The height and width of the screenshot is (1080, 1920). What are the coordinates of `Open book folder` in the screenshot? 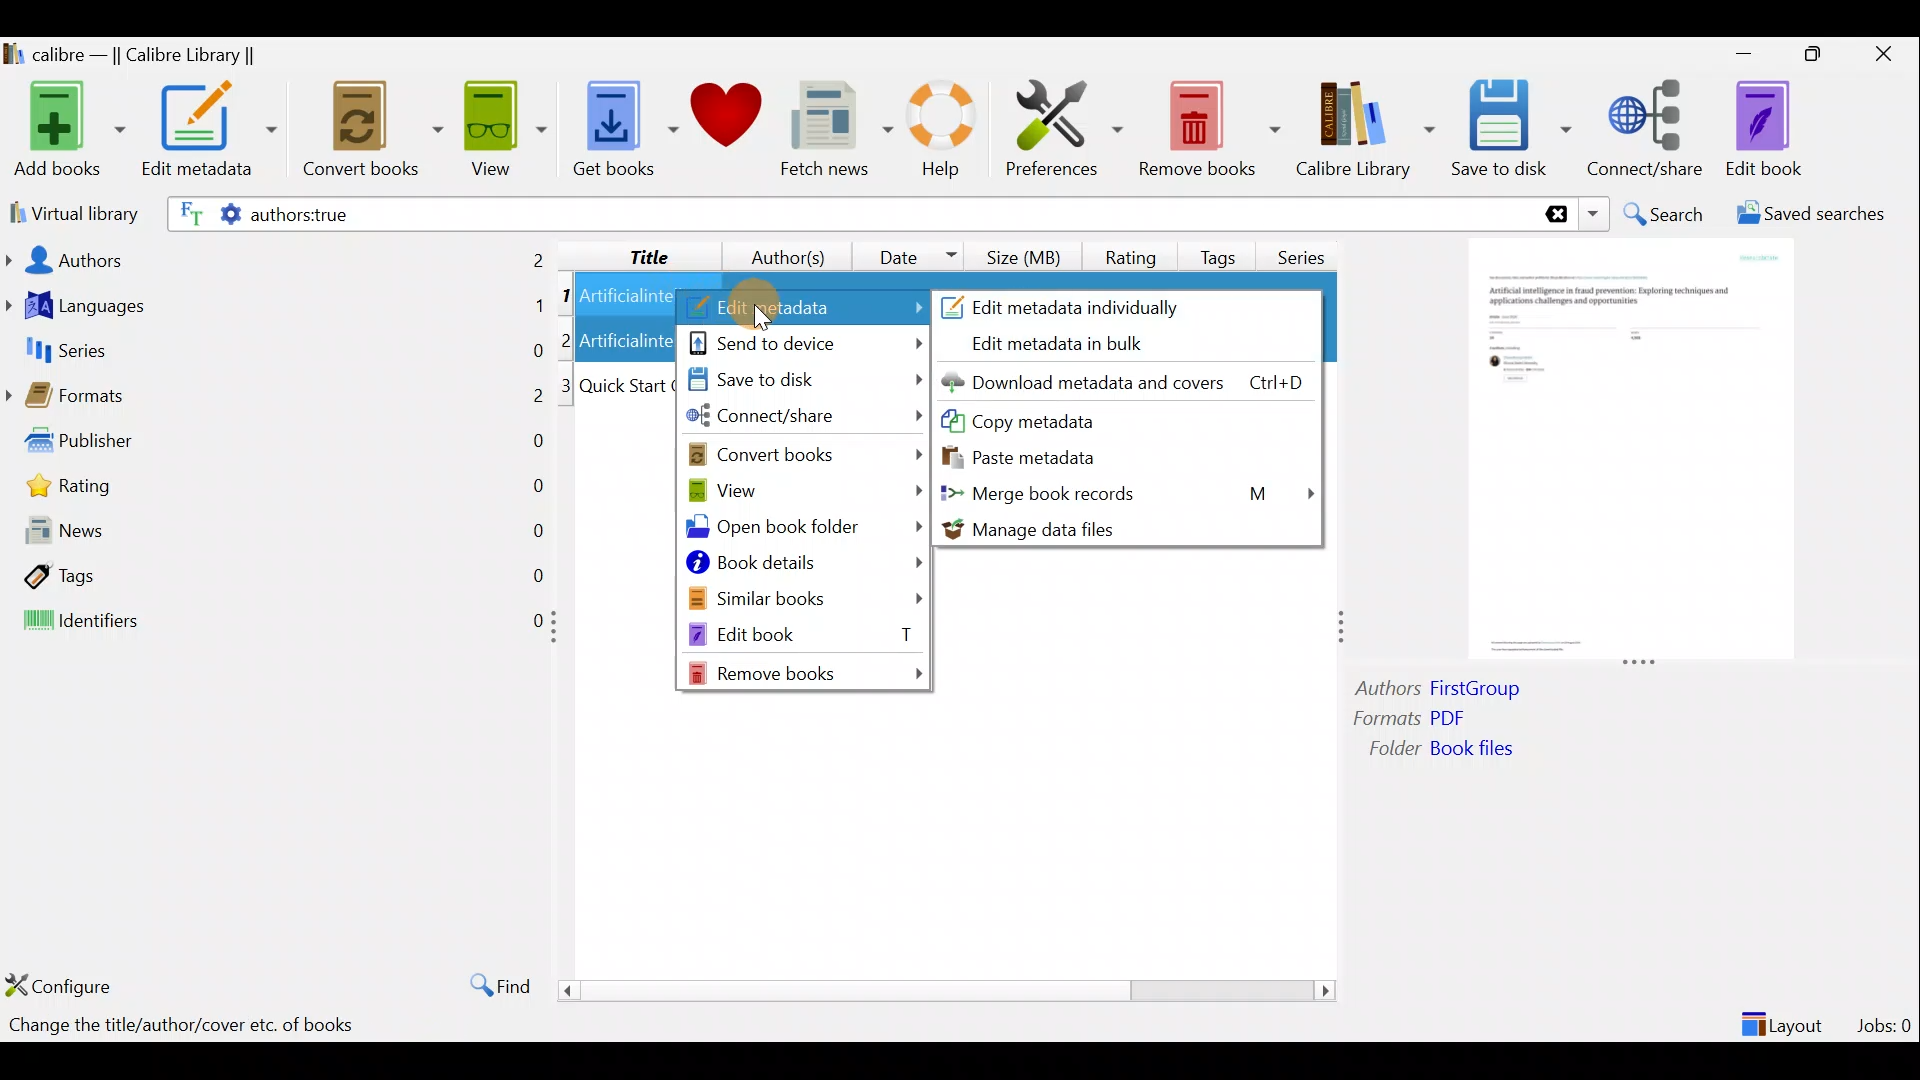 It's located at (807, 531).